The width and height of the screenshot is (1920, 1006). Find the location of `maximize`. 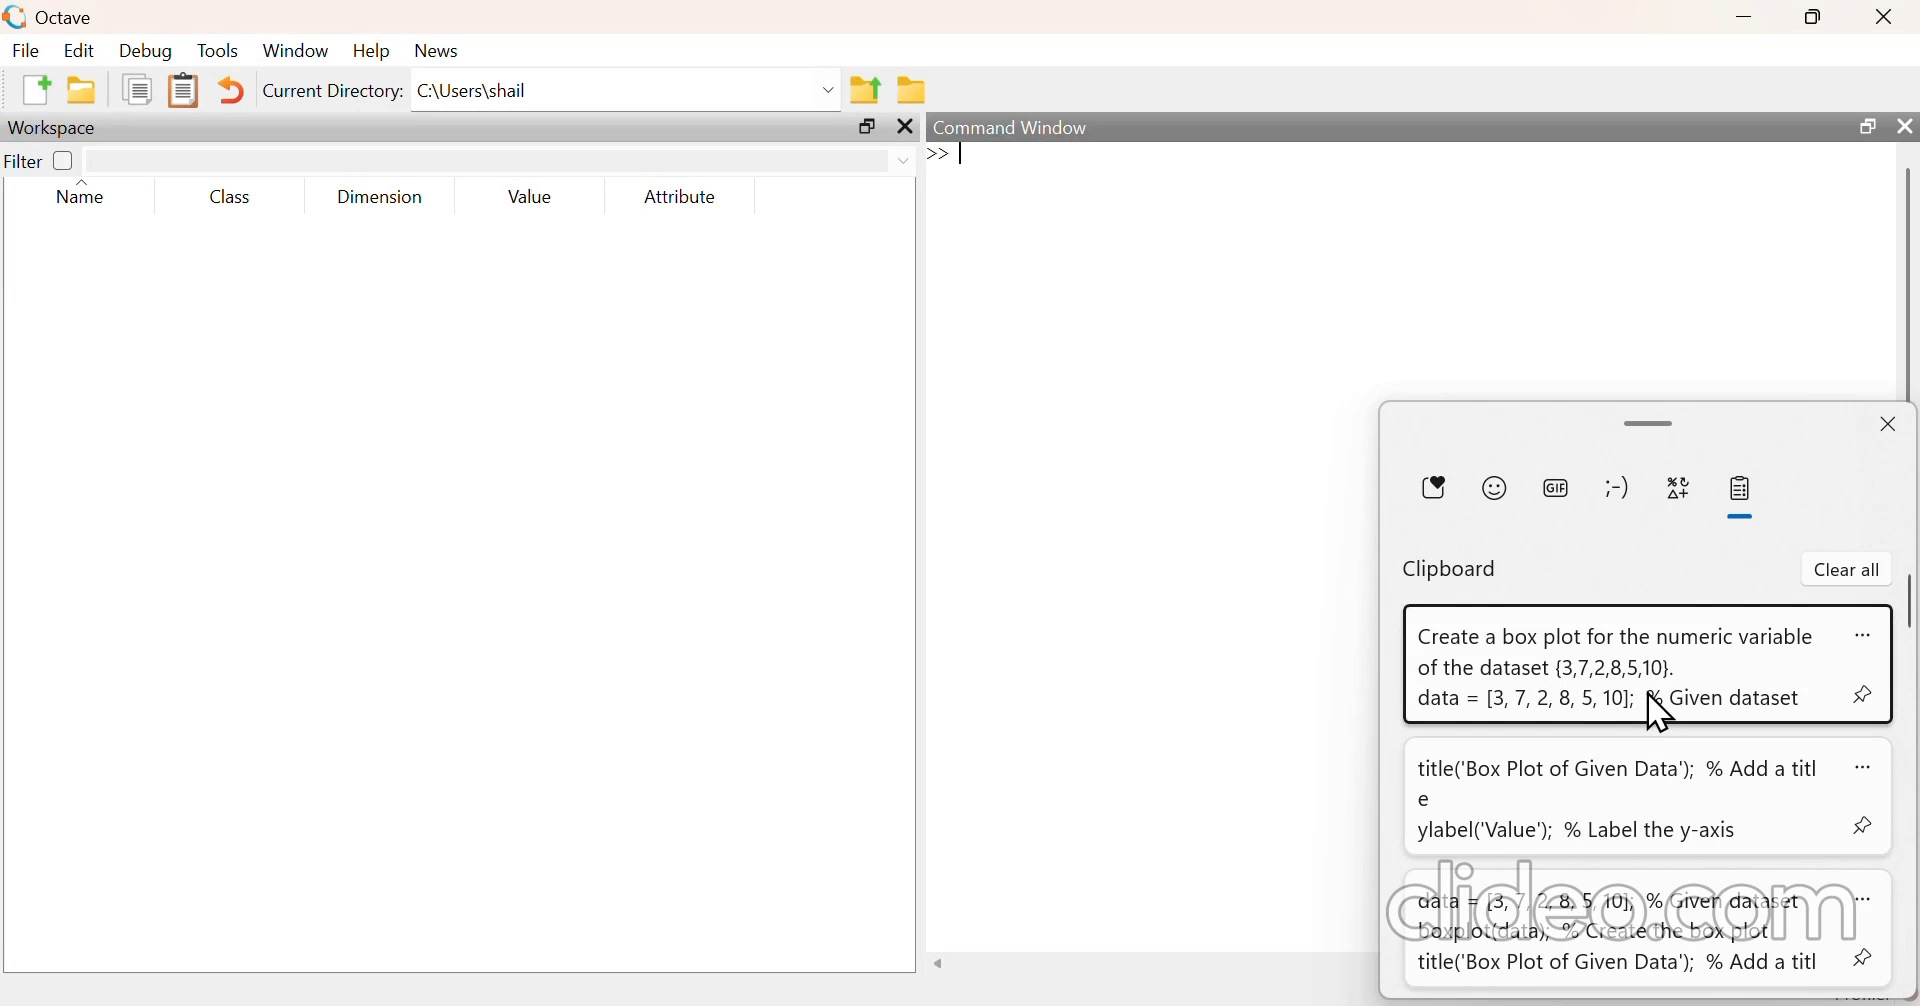

maximize is located at coordinates (860, 126).